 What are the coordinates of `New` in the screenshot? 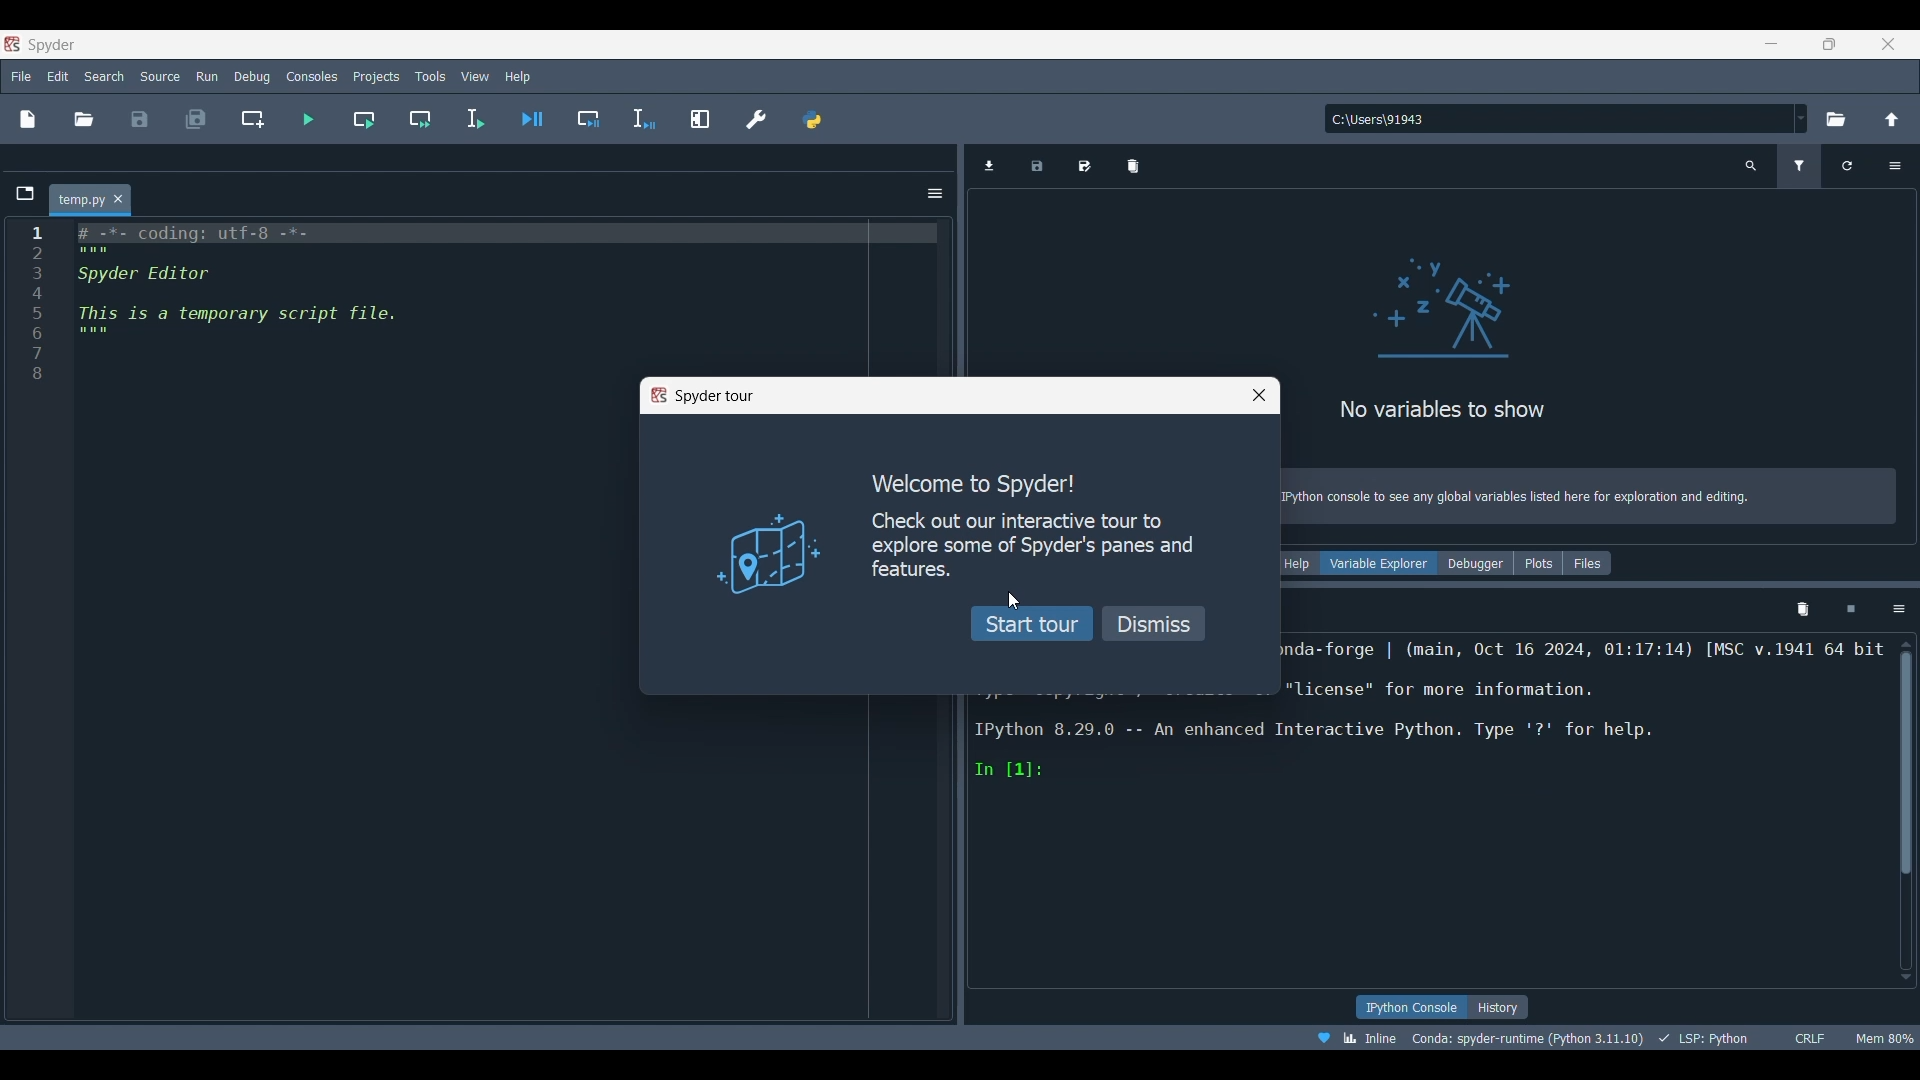 It's located at (29, 122).